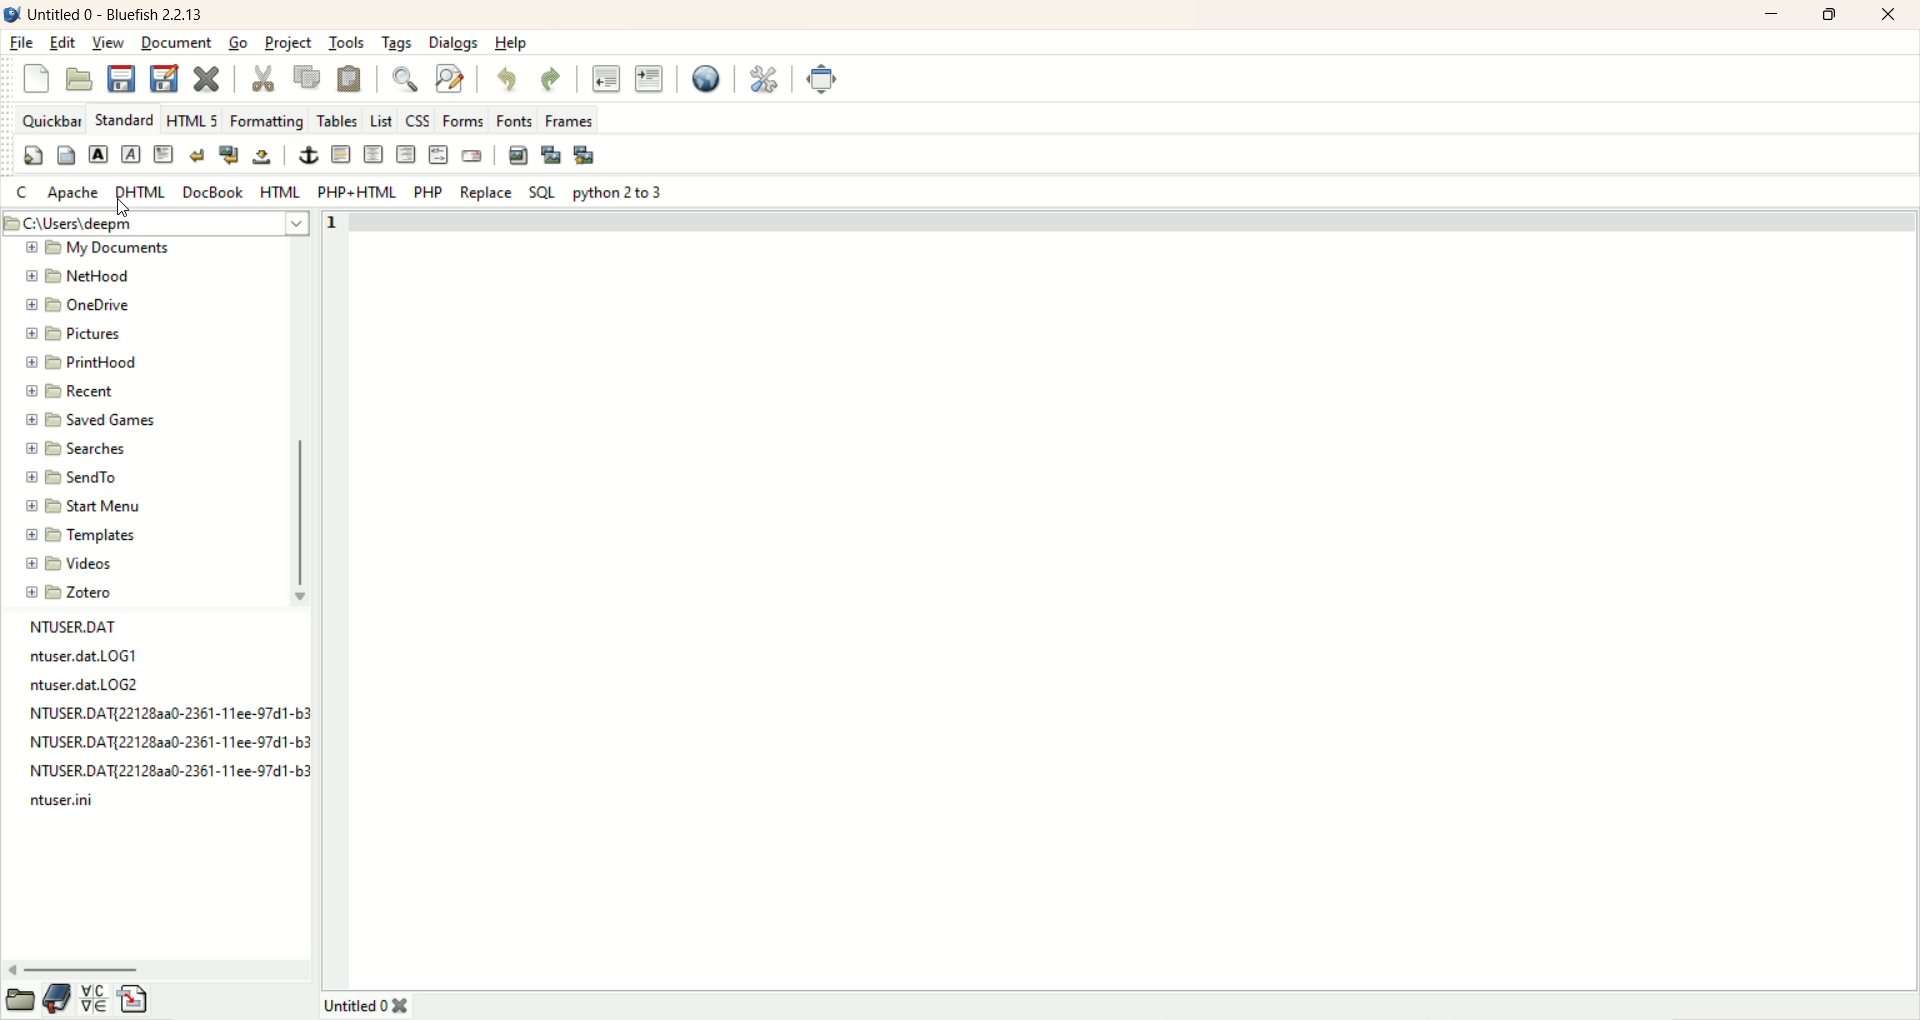 This screenshot has height=1020, width=1920. I want to click on replace, so click(485, 194).